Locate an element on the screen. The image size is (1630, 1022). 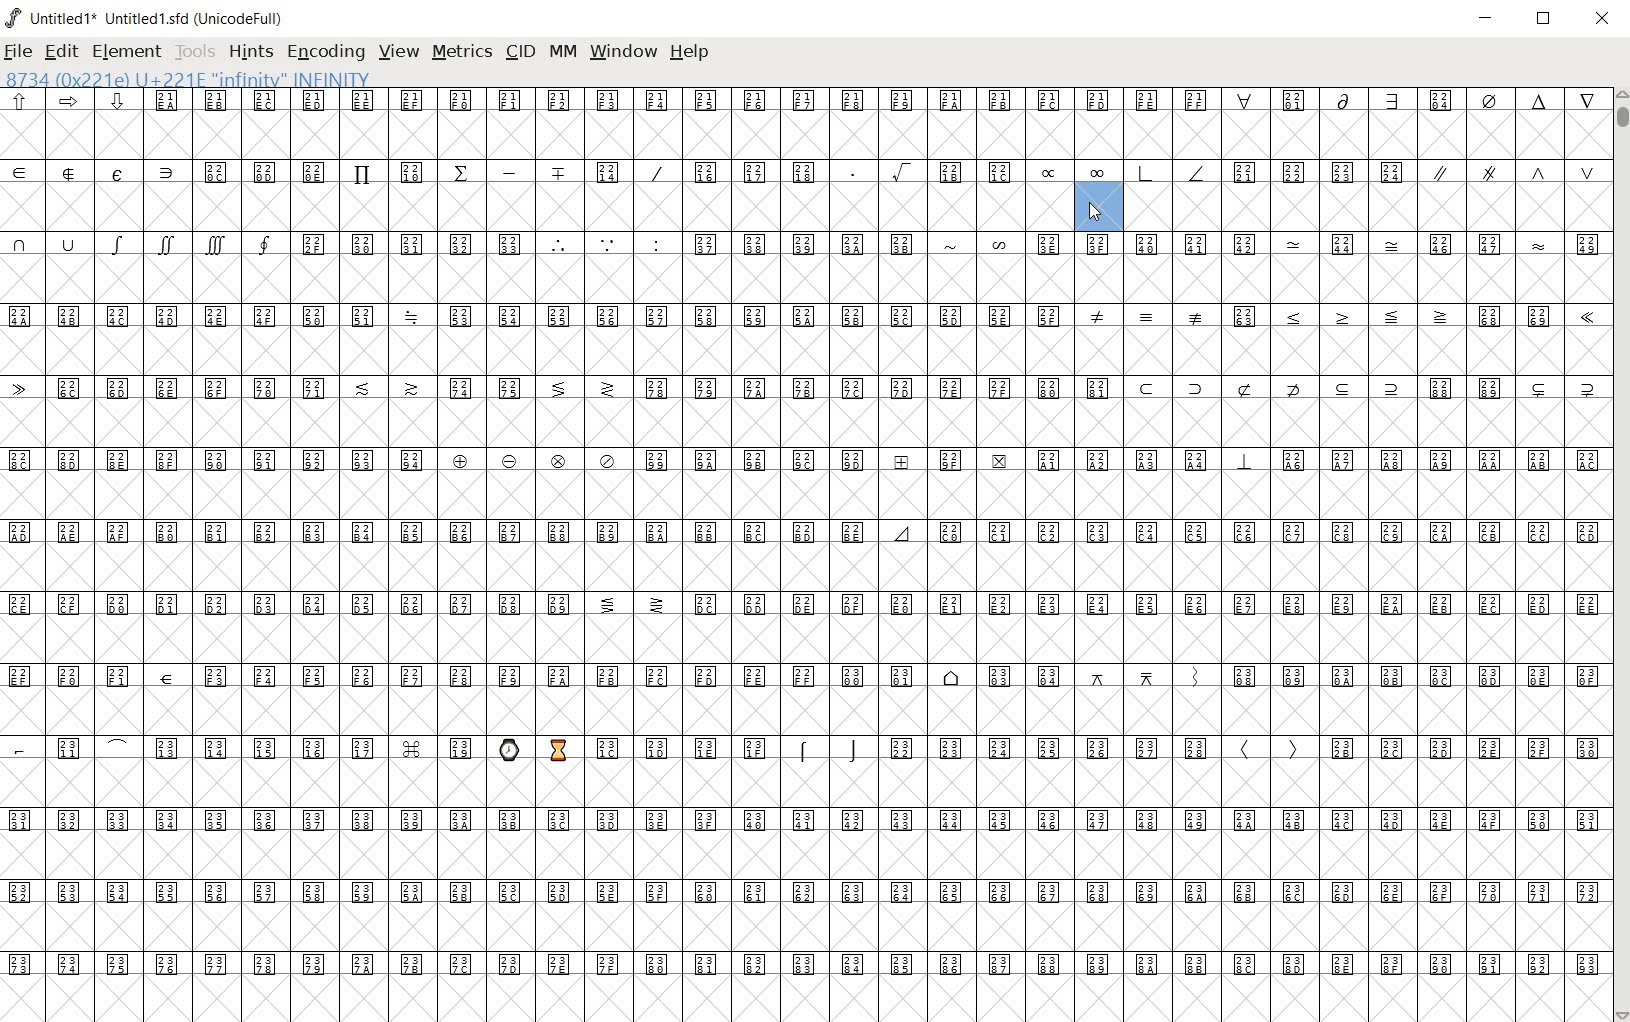
tools is located at coordinates (197, 52).